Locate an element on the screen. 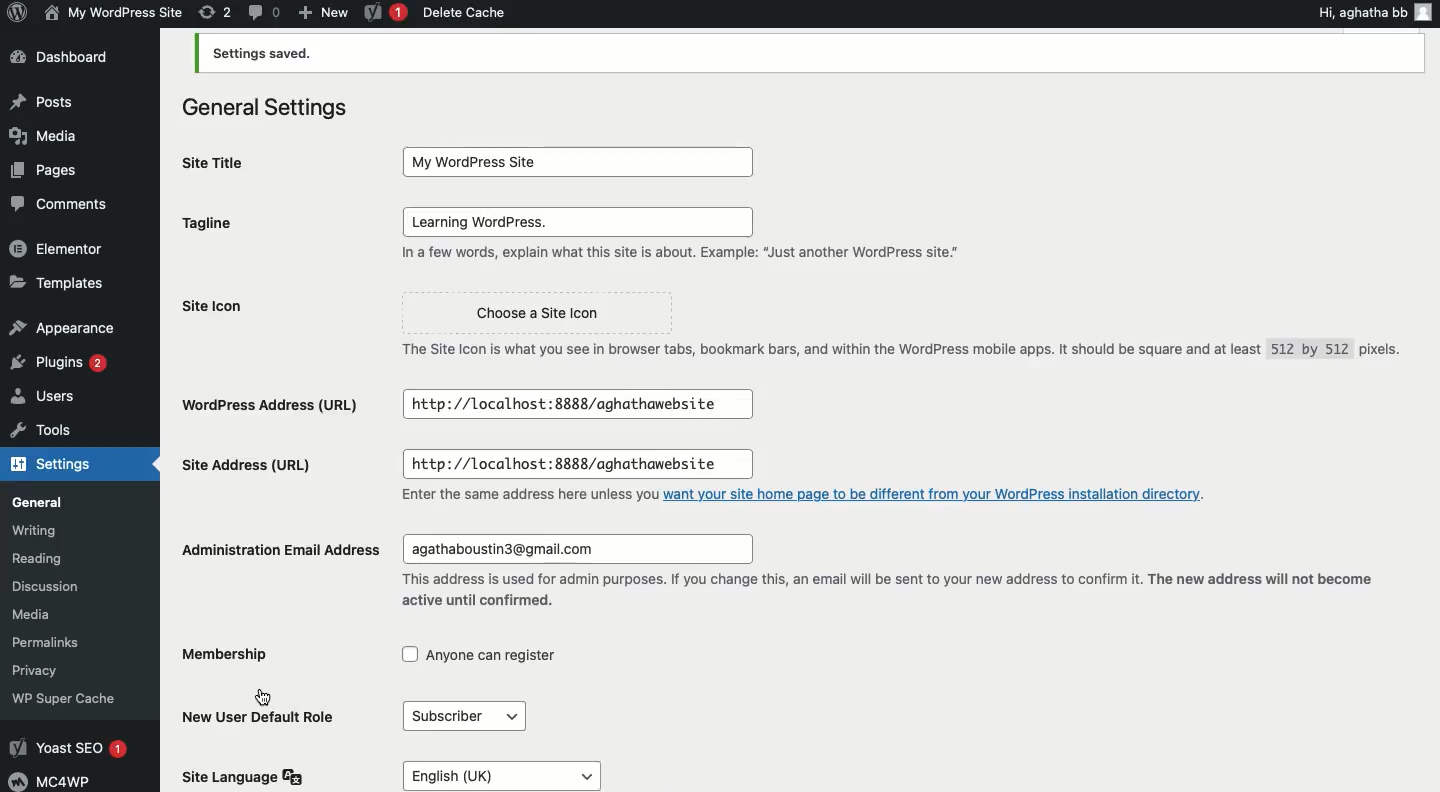  Anyone can register is located at coordinates (486, 656).